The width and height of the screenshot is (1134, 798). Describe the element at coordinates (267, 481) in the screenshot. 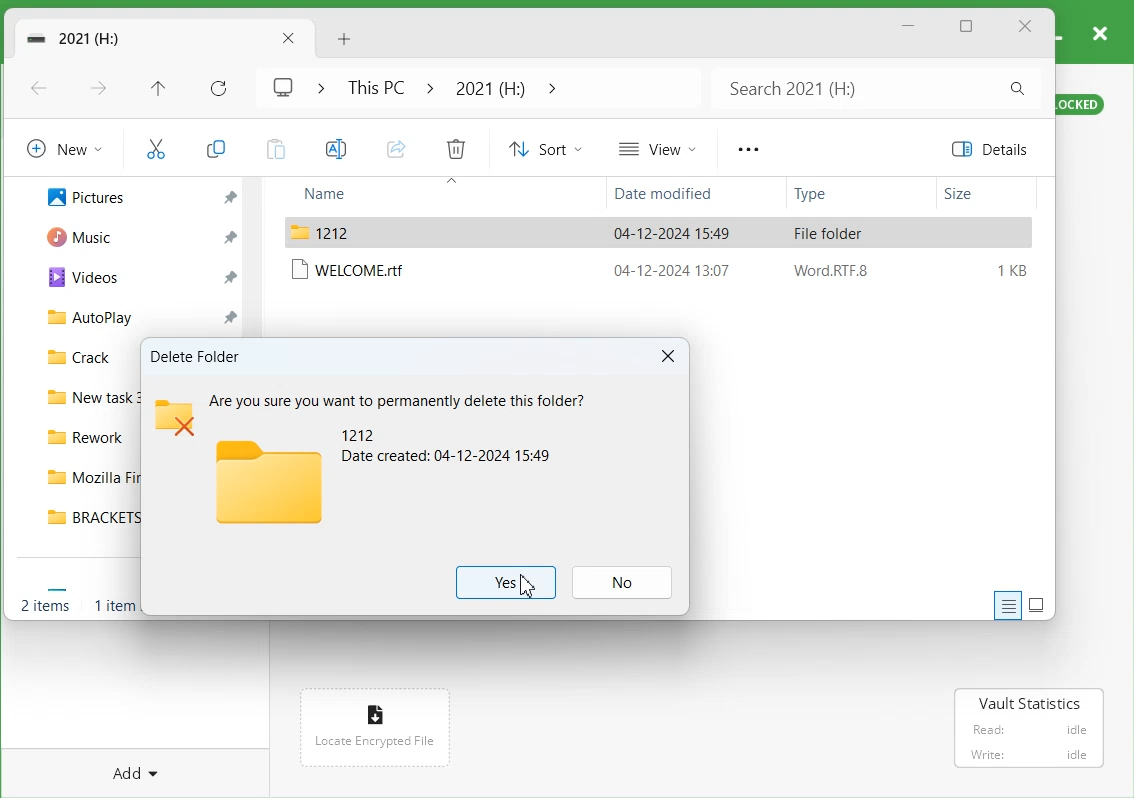

I see `Logo` at that location.